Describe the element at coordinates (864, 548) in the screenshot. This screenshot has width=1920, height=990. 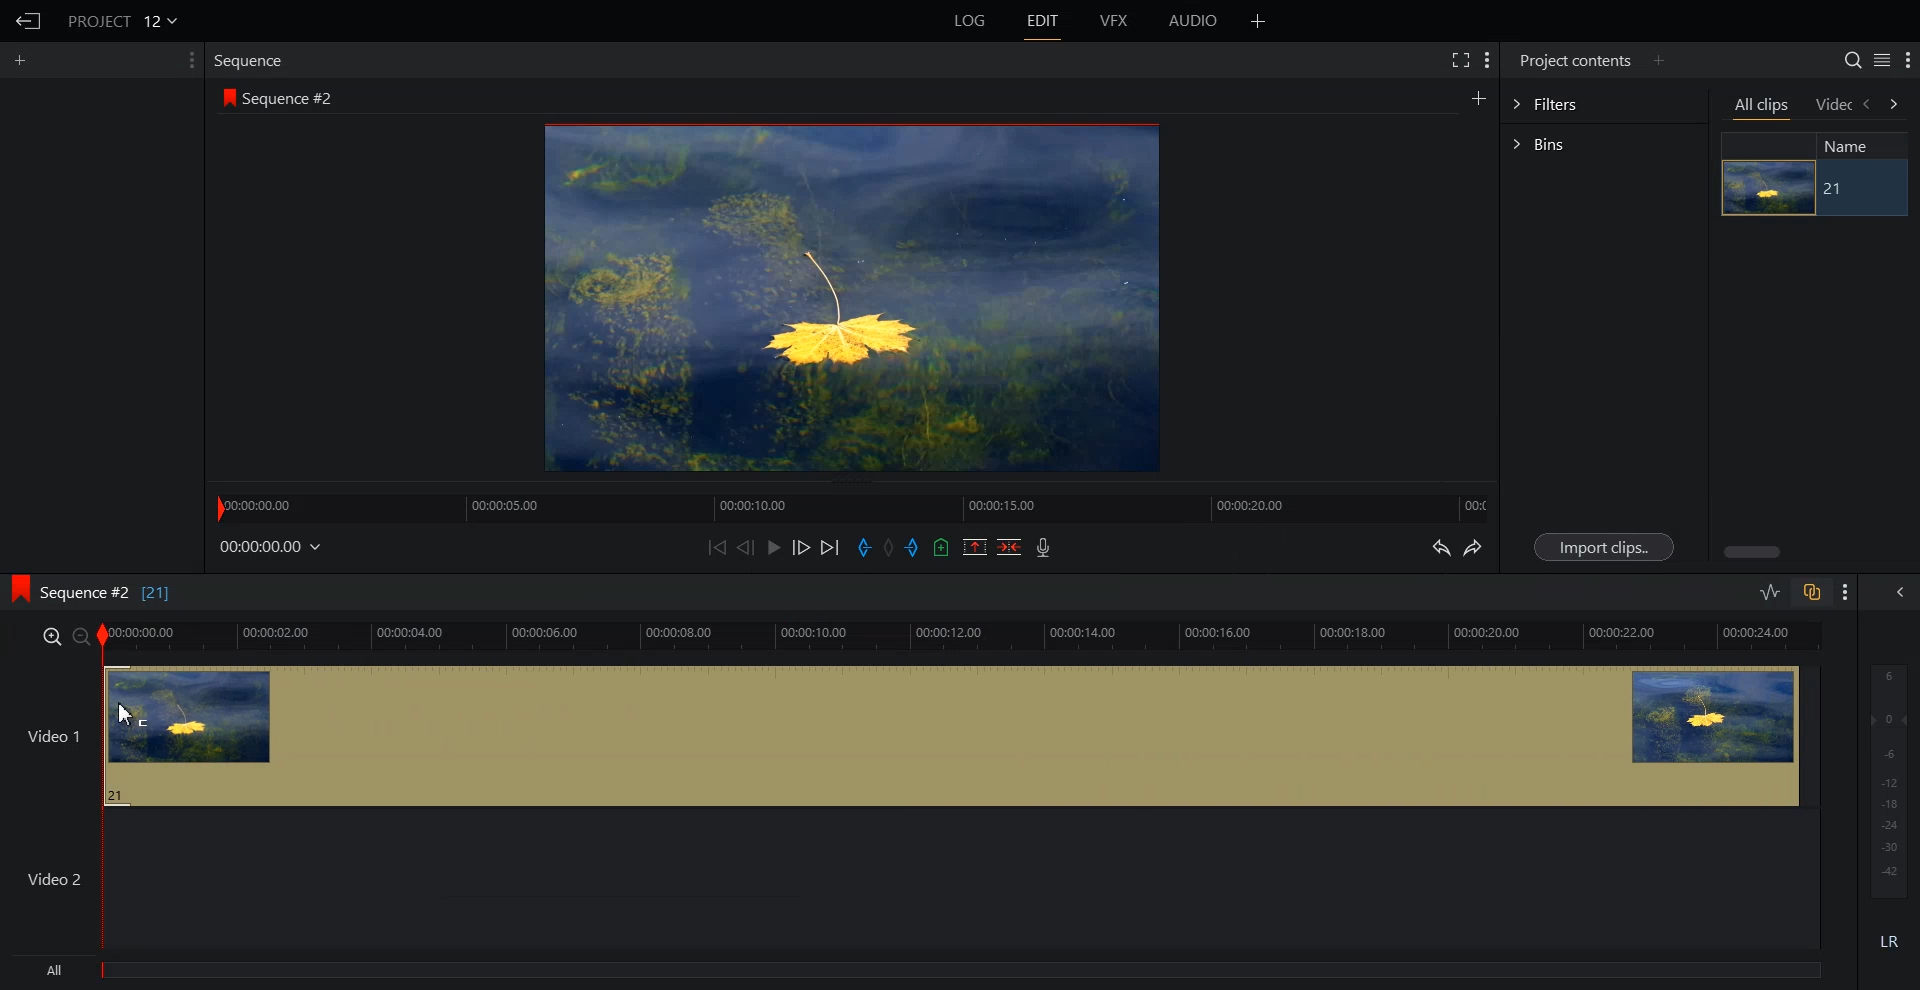
I see `Add in mark in the current video` at that location.